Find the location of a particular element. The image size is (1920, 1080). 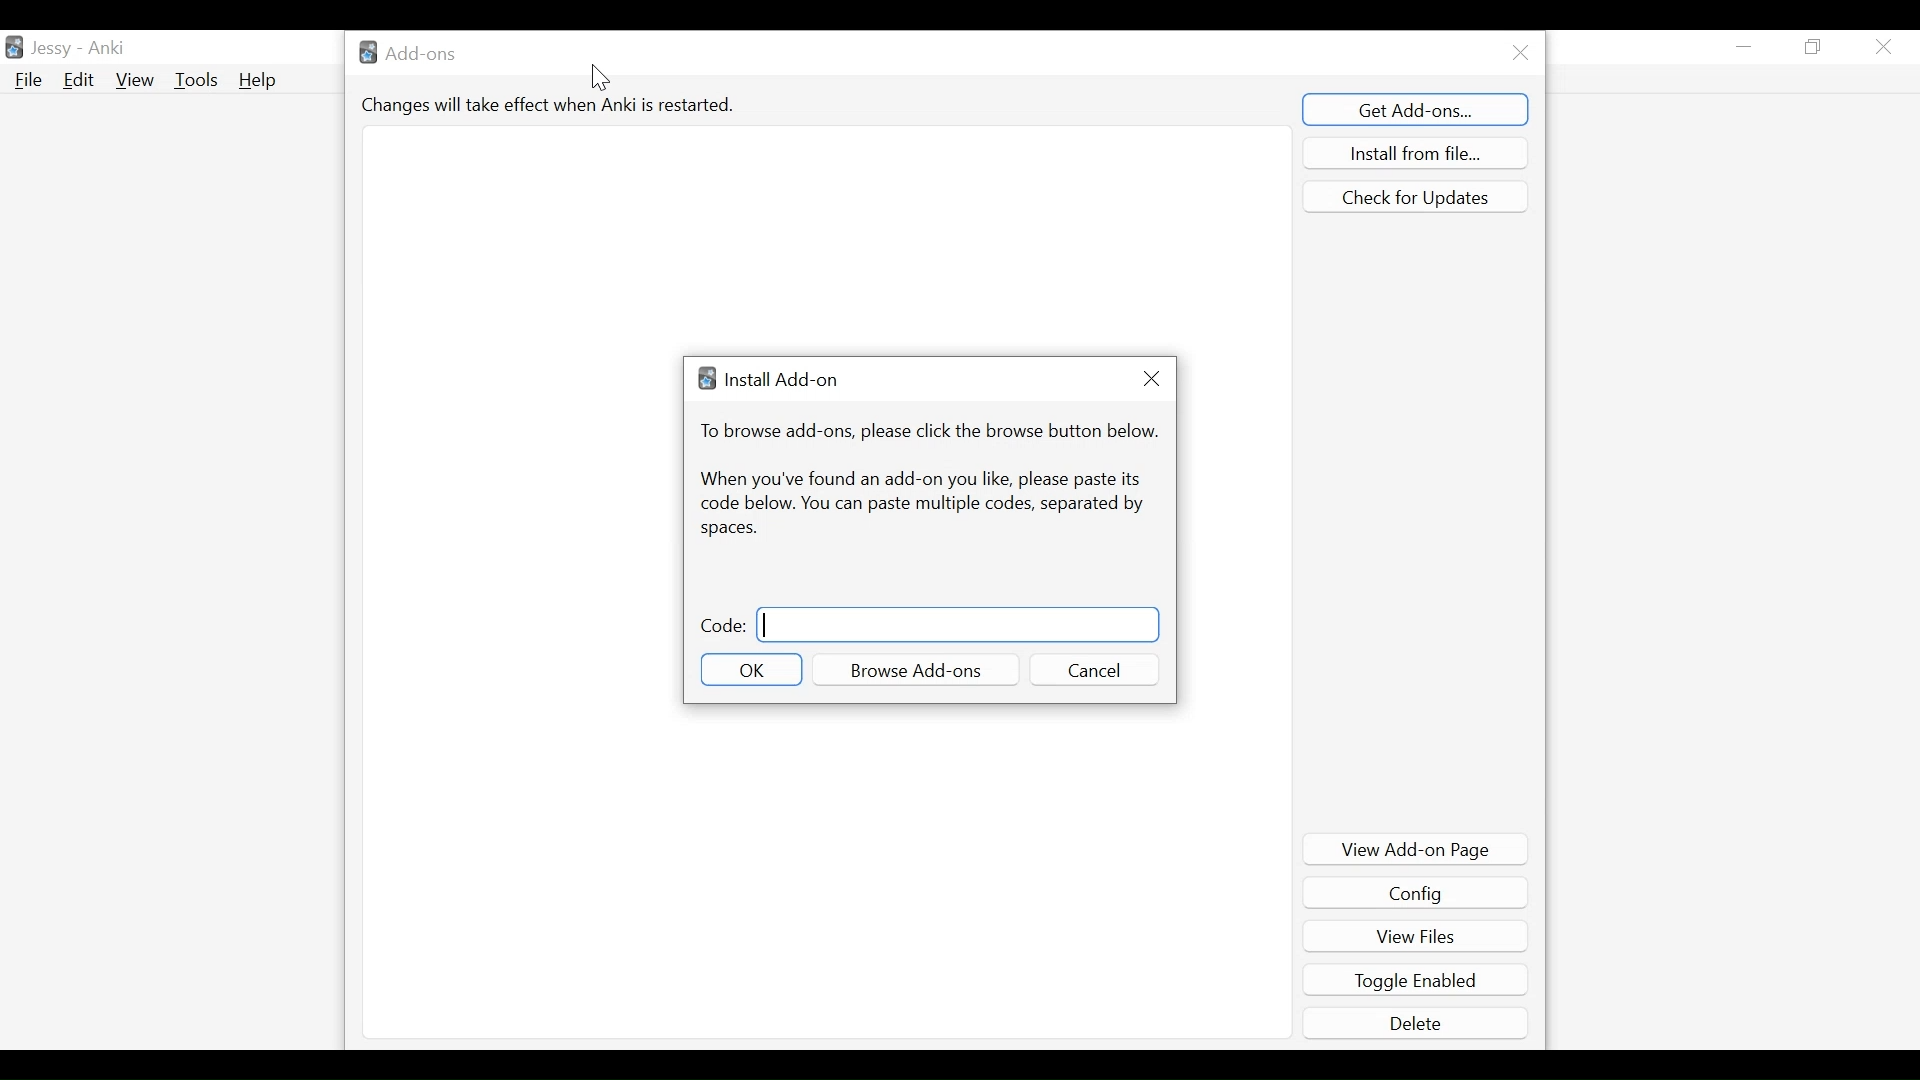

Close is located at coordinates (1519, 51).